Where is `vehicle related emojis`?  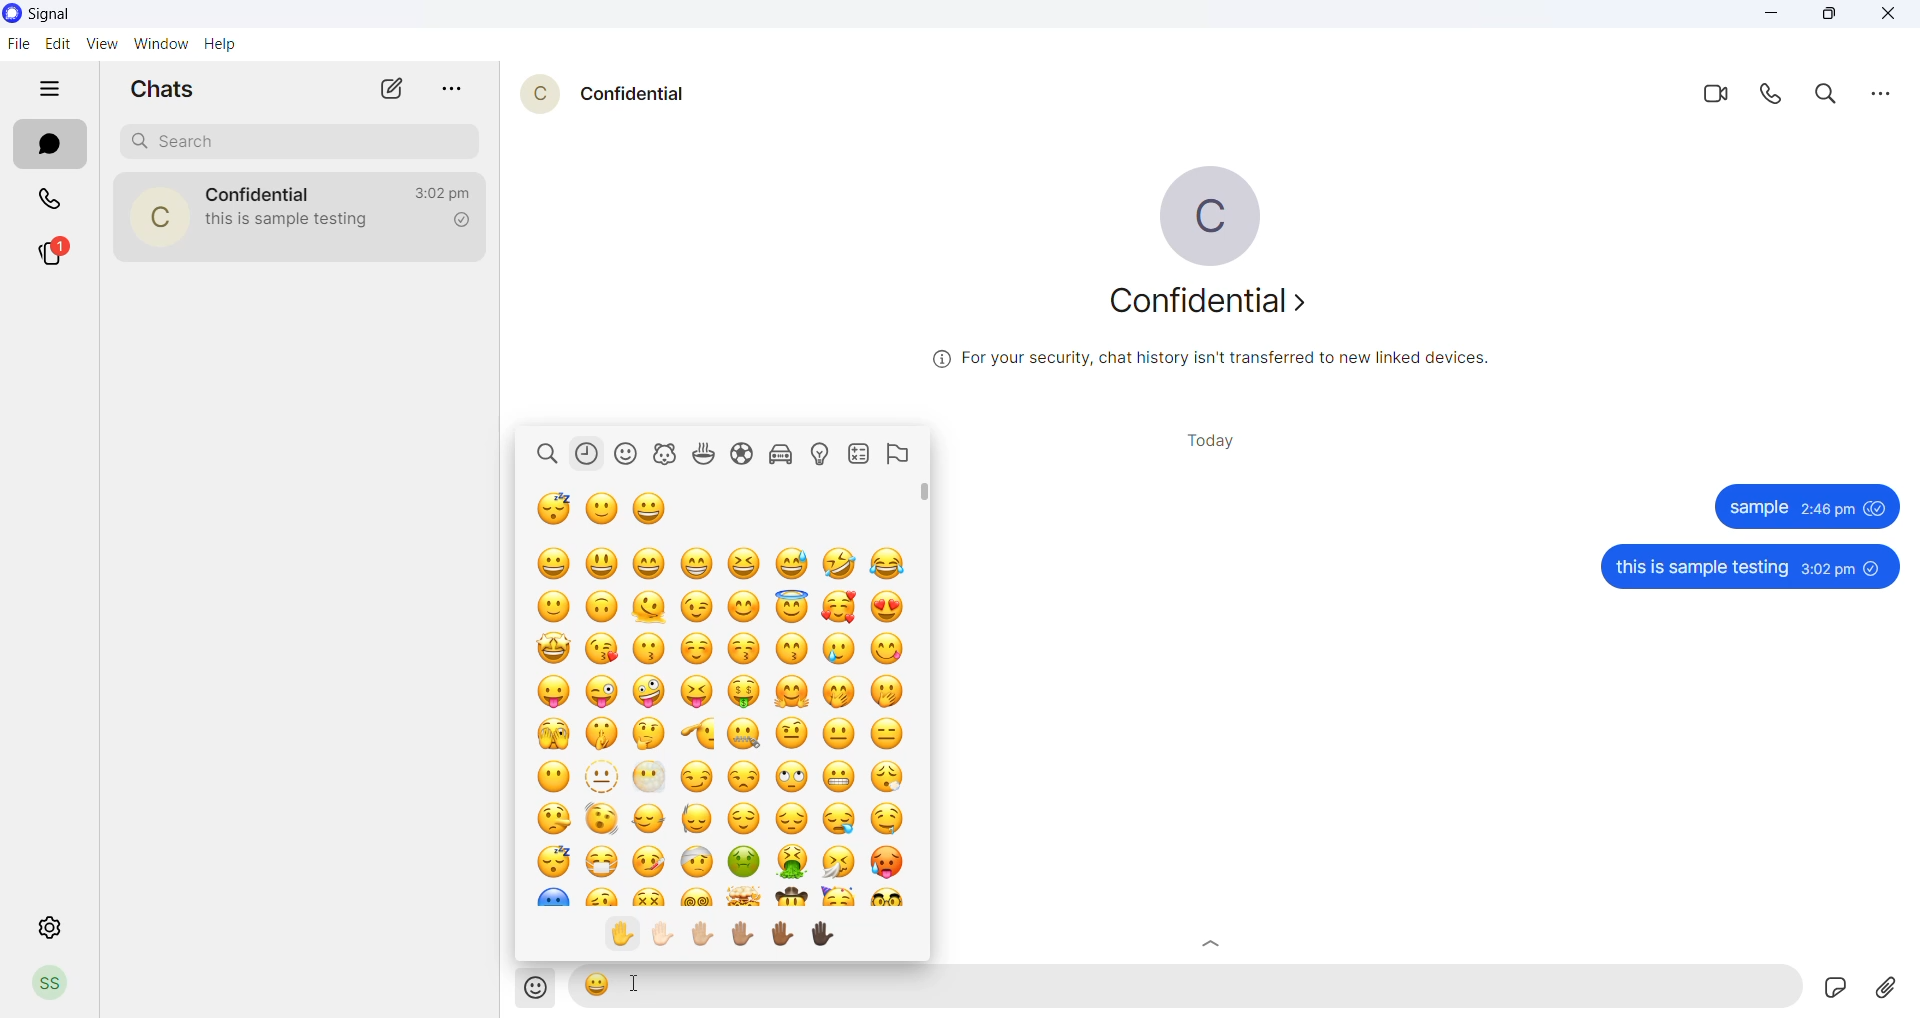
vehicle related emojis is located at coordinates (785, 455).